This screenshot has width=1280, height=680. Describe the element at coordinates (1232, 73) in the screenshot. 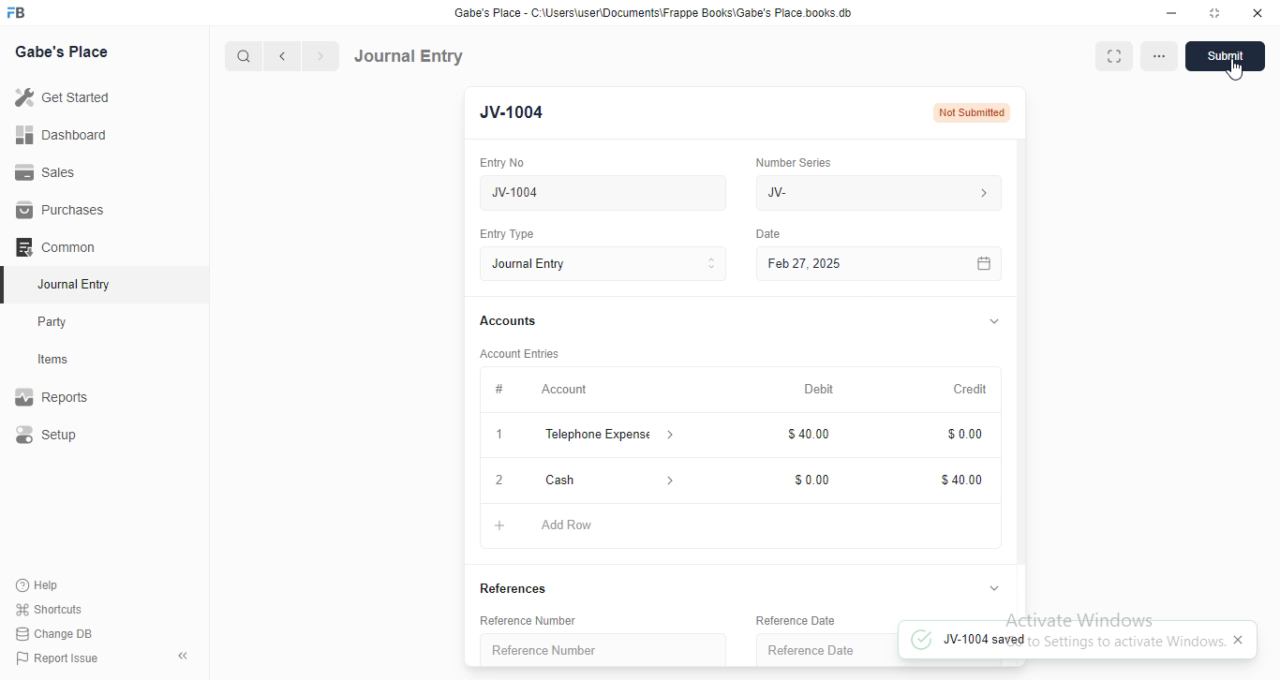

I see `cursor` at that location.